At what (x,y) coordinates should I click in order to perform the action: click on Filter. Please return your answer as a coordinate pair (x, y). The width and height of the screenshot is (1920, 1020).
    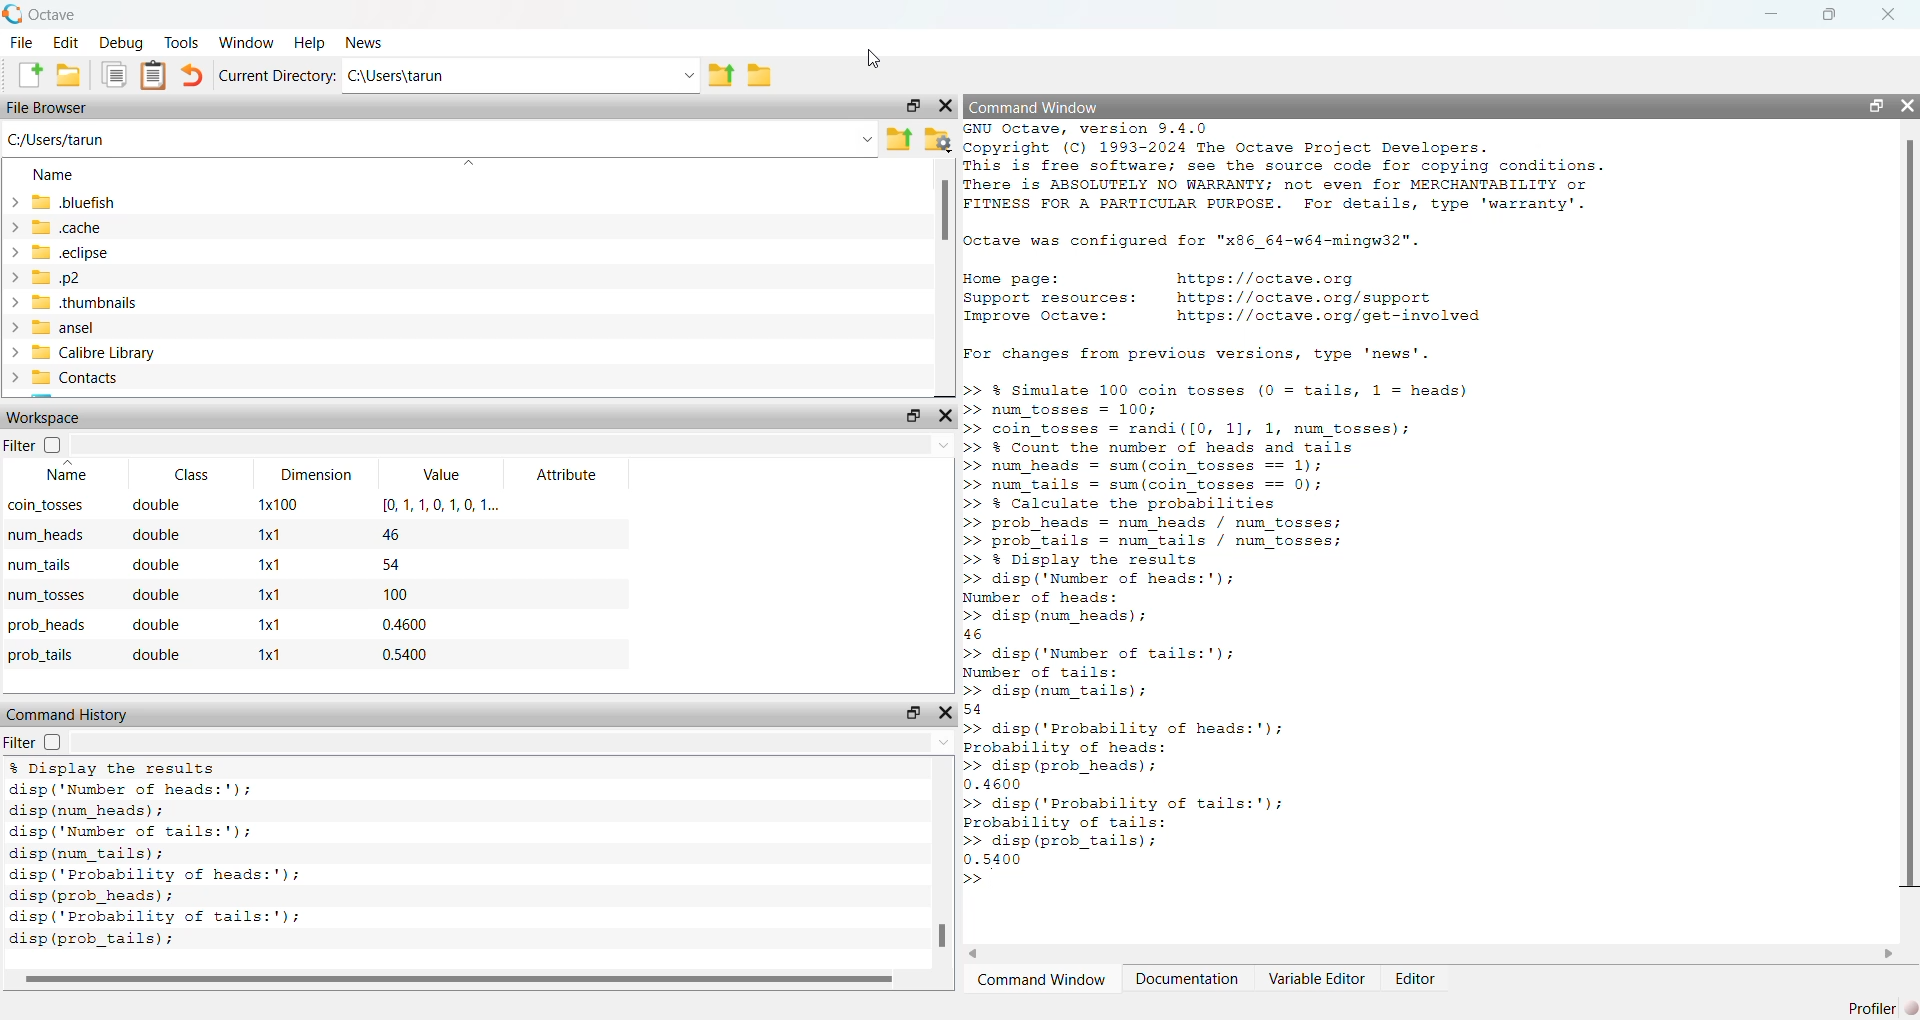
    Looking at the image, I should click on (32, 446).